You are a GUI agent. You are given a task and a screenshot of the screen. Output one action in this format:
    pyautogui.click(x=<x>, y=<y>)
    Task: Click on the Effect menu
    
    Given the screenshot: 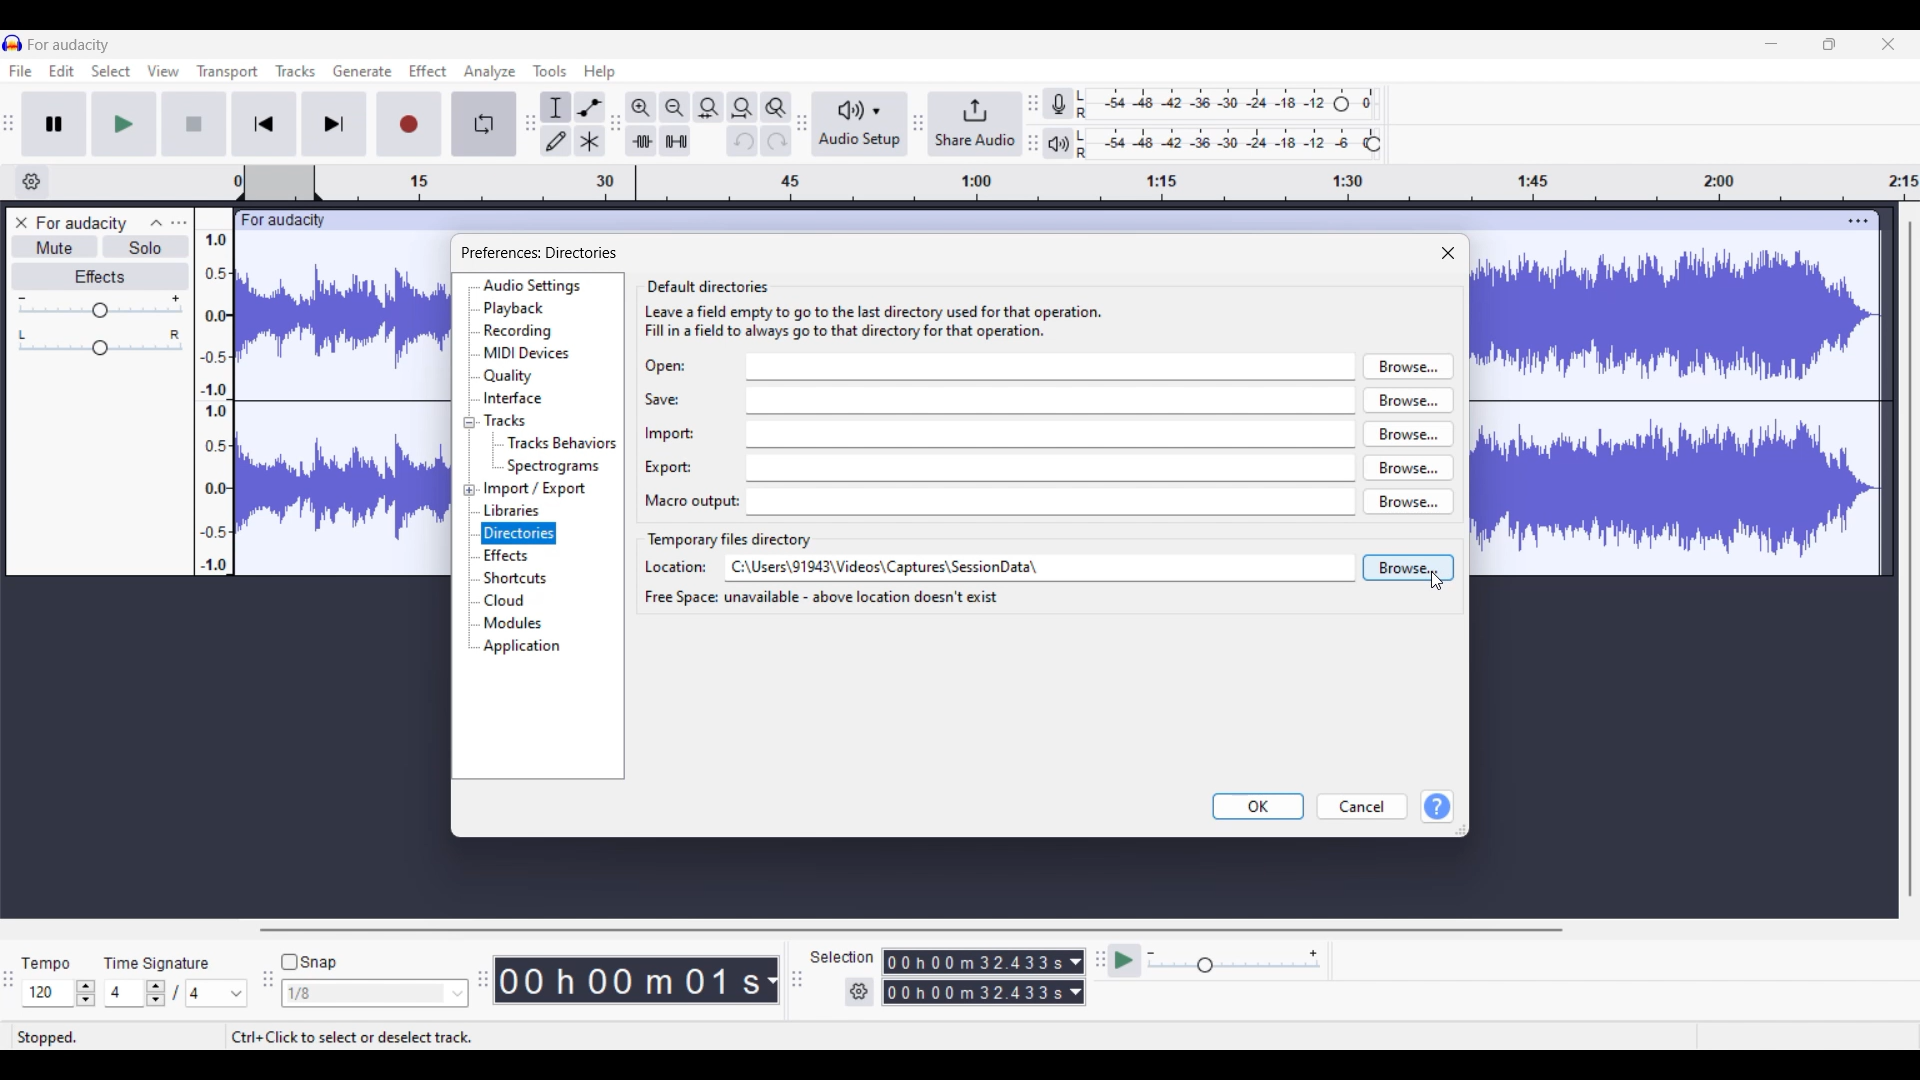 What is the action you would take?
    pyautogui.click(x=428, y=71)
    